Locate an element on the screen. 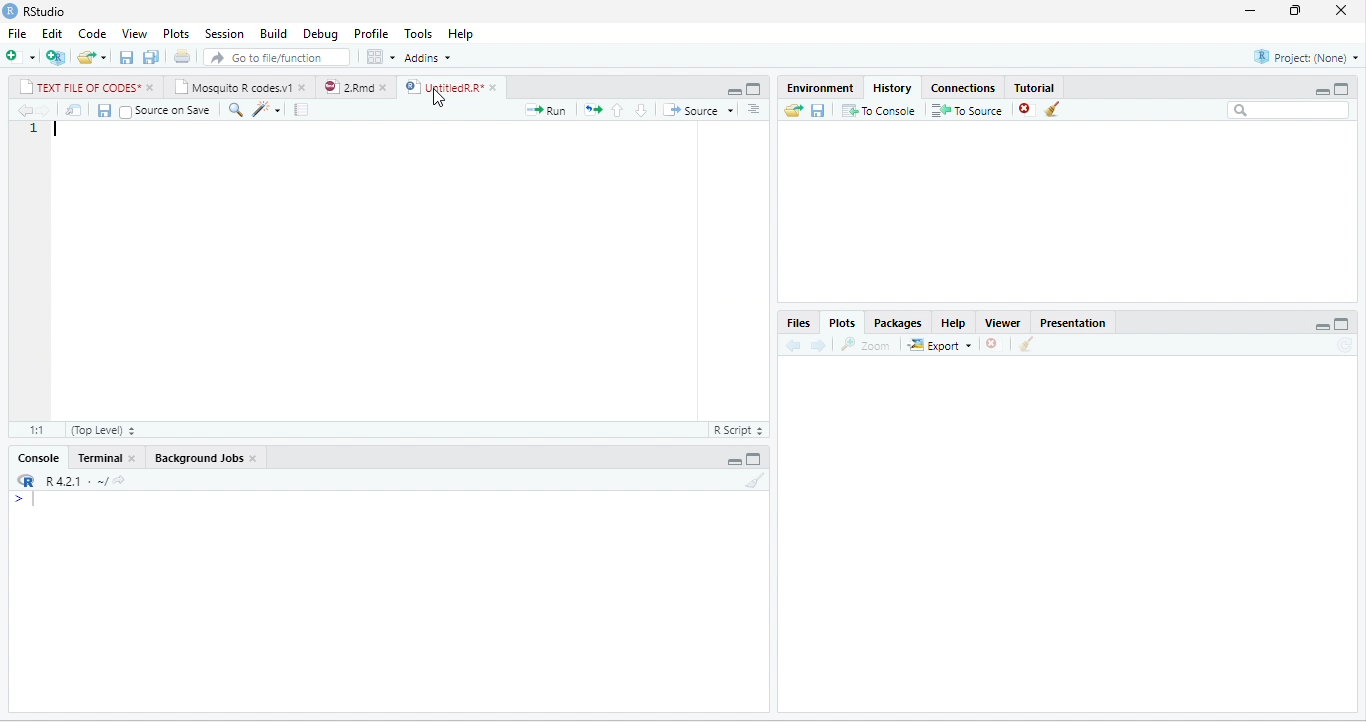 The width and height of the screenshot is (1366, 722). down is located at coordinates (642, 110).